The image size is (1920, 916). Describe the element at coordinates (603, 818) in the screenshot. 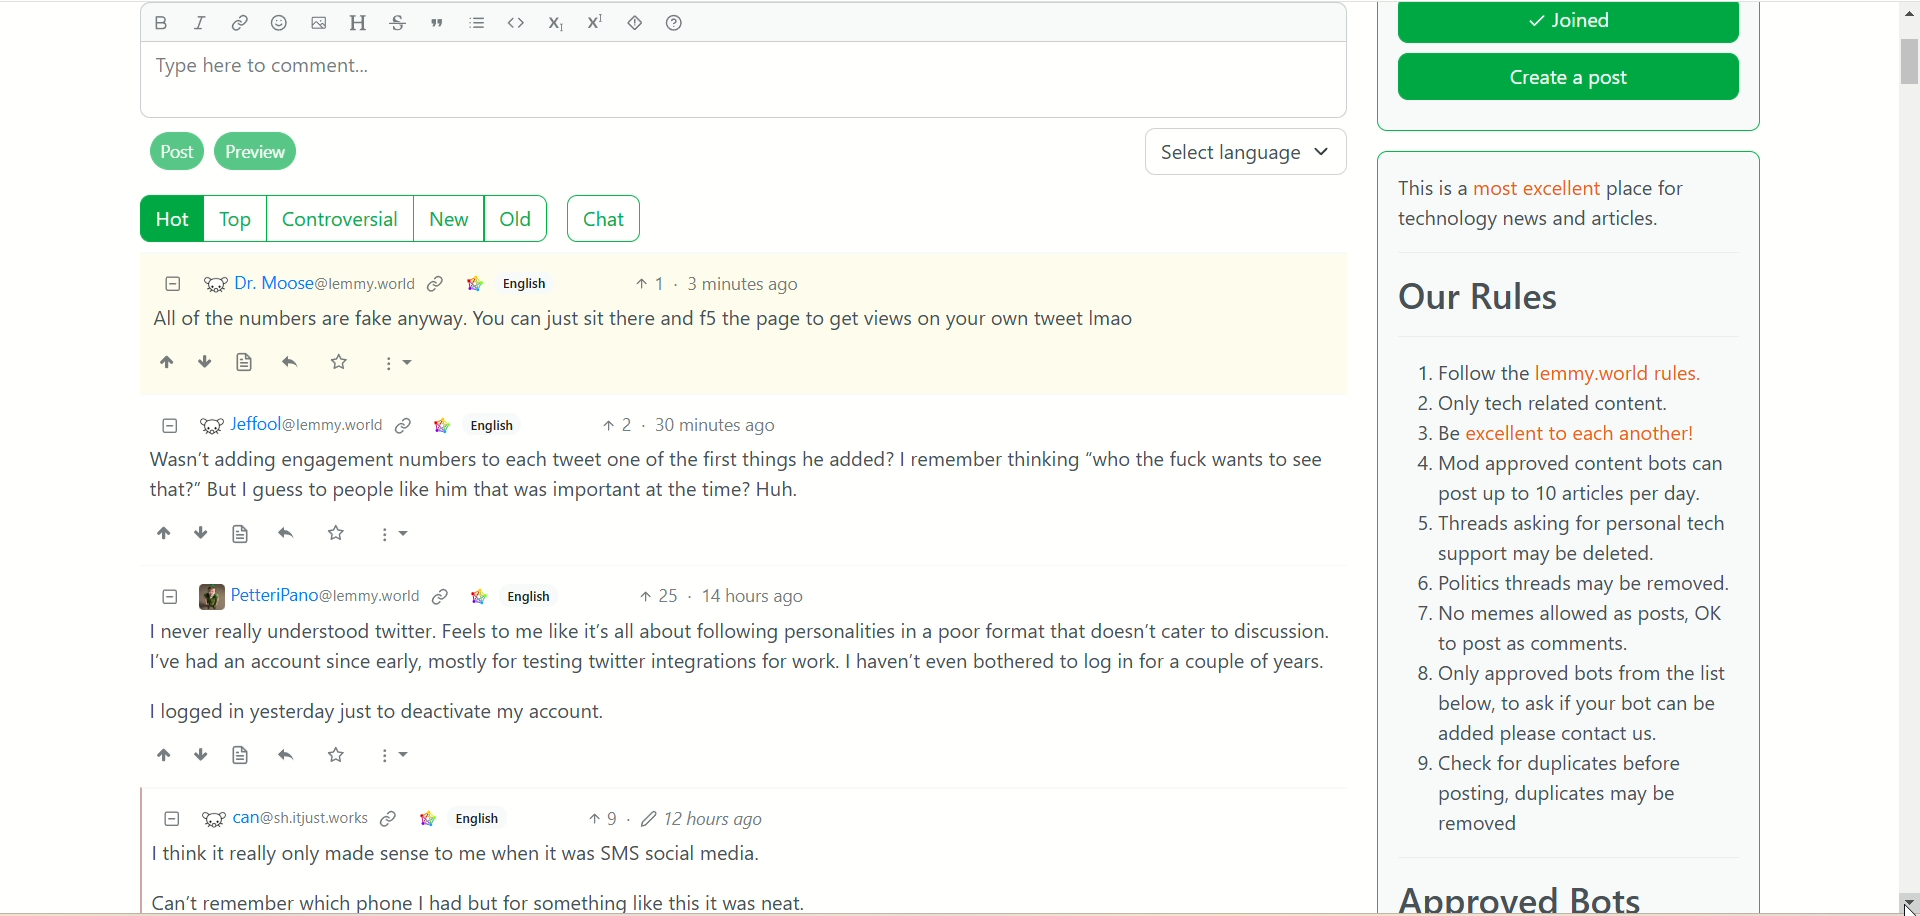

I see `Upvote 9` at that location.